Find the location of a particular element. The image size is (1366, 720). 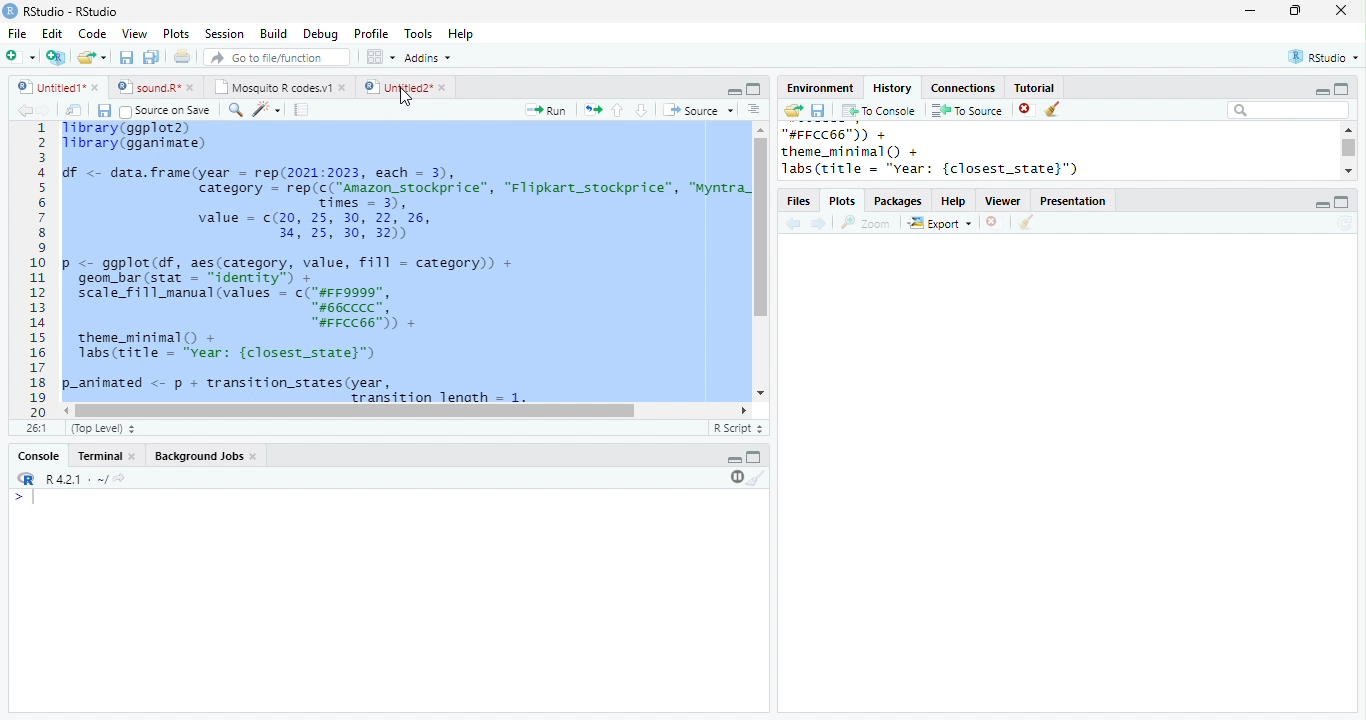

Plots is located at coordinates (842, 201).